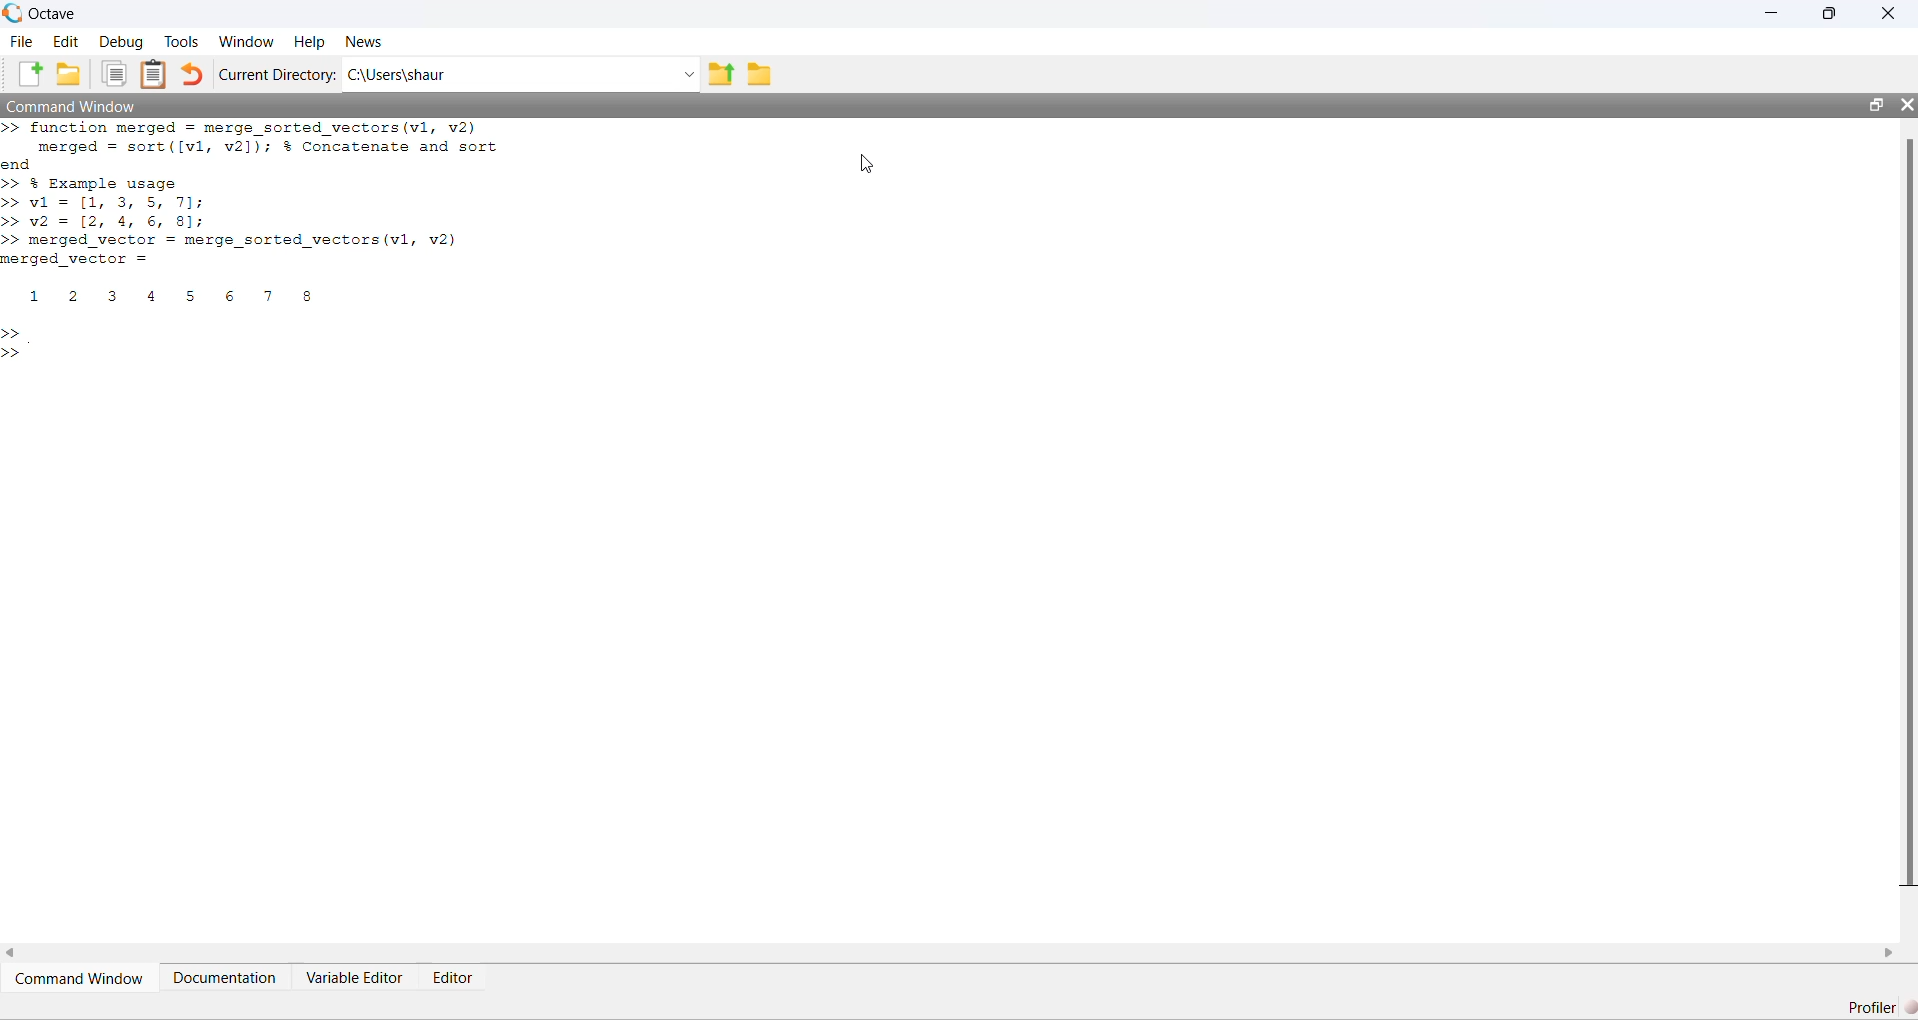  Describe the element at coordinates (66, 42) in the screenshot. I see `Edit` at that location.